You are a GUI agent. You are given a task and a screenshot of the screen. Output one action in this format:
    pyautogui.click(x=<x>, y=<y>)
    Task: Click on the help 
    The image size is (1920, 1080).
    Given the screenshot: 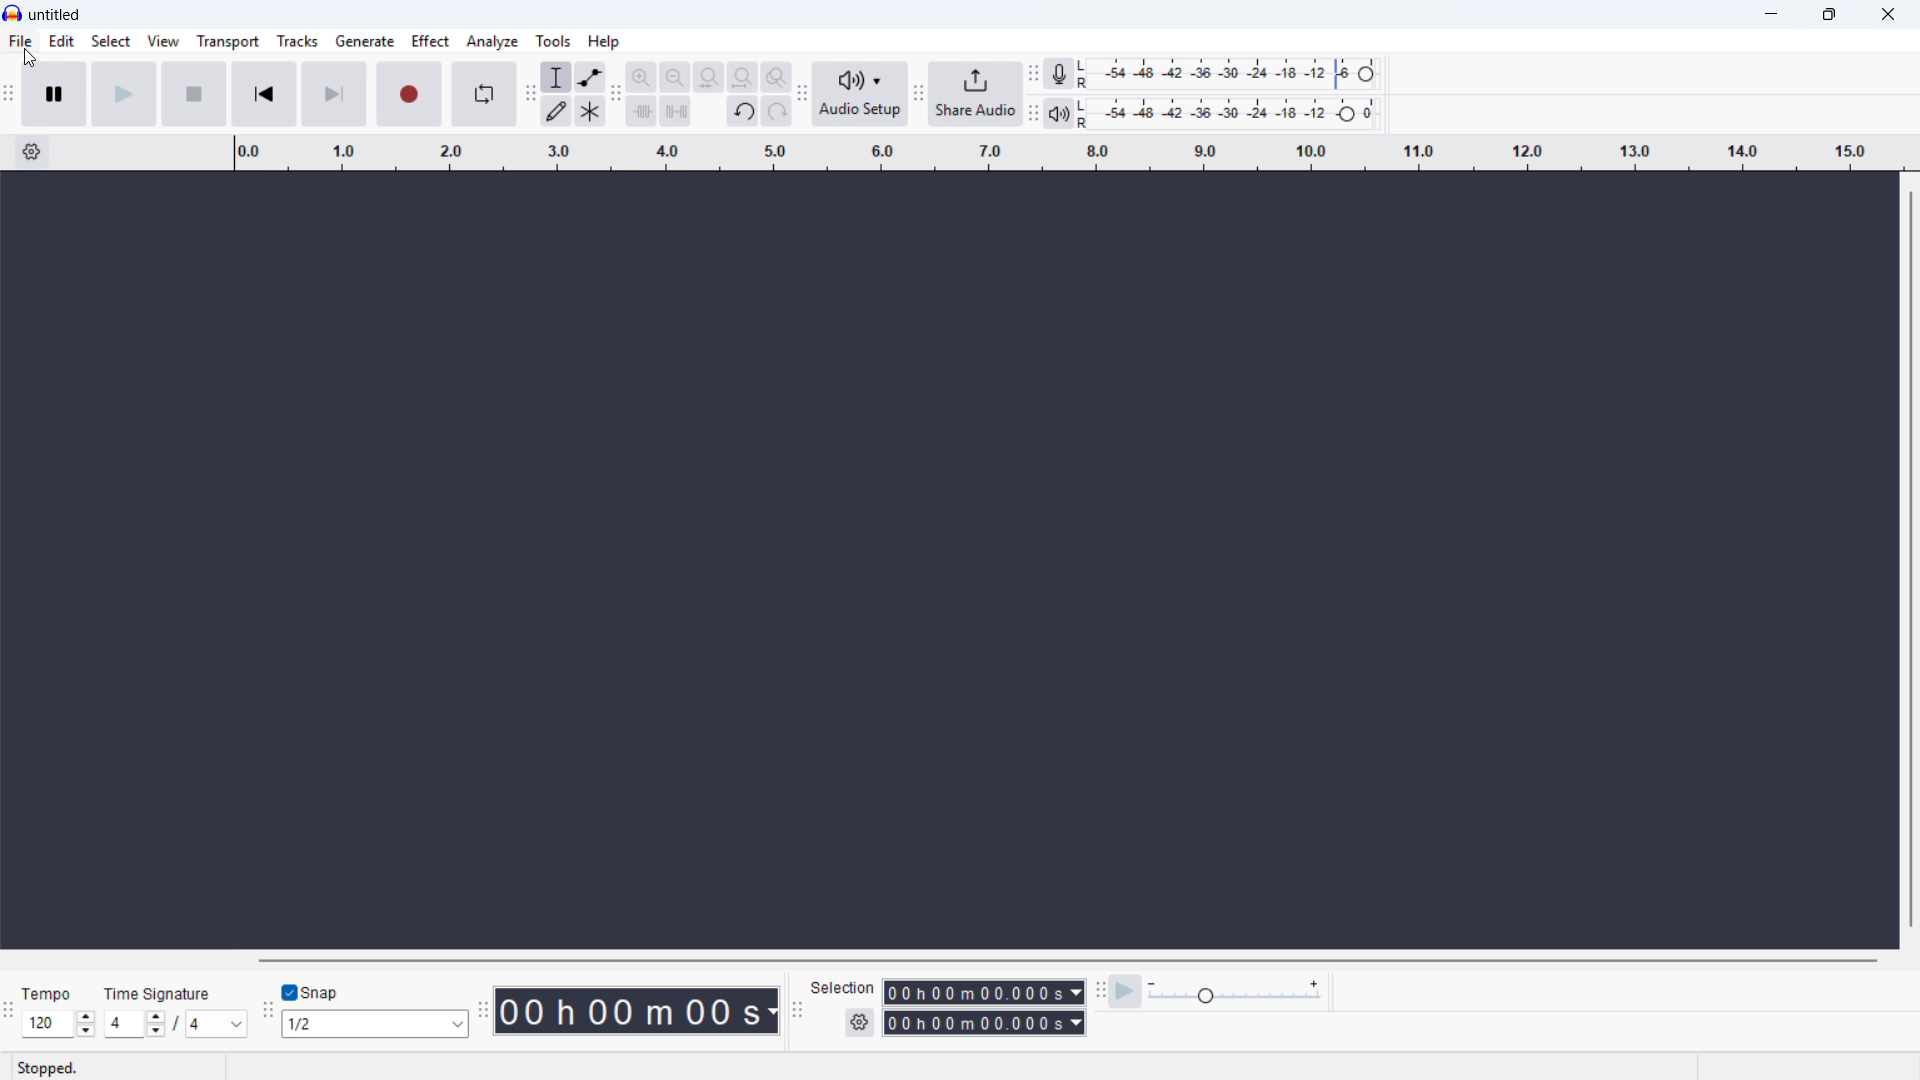 What is the action you would take?
    pyautogui.click(x=603, y=42)
    